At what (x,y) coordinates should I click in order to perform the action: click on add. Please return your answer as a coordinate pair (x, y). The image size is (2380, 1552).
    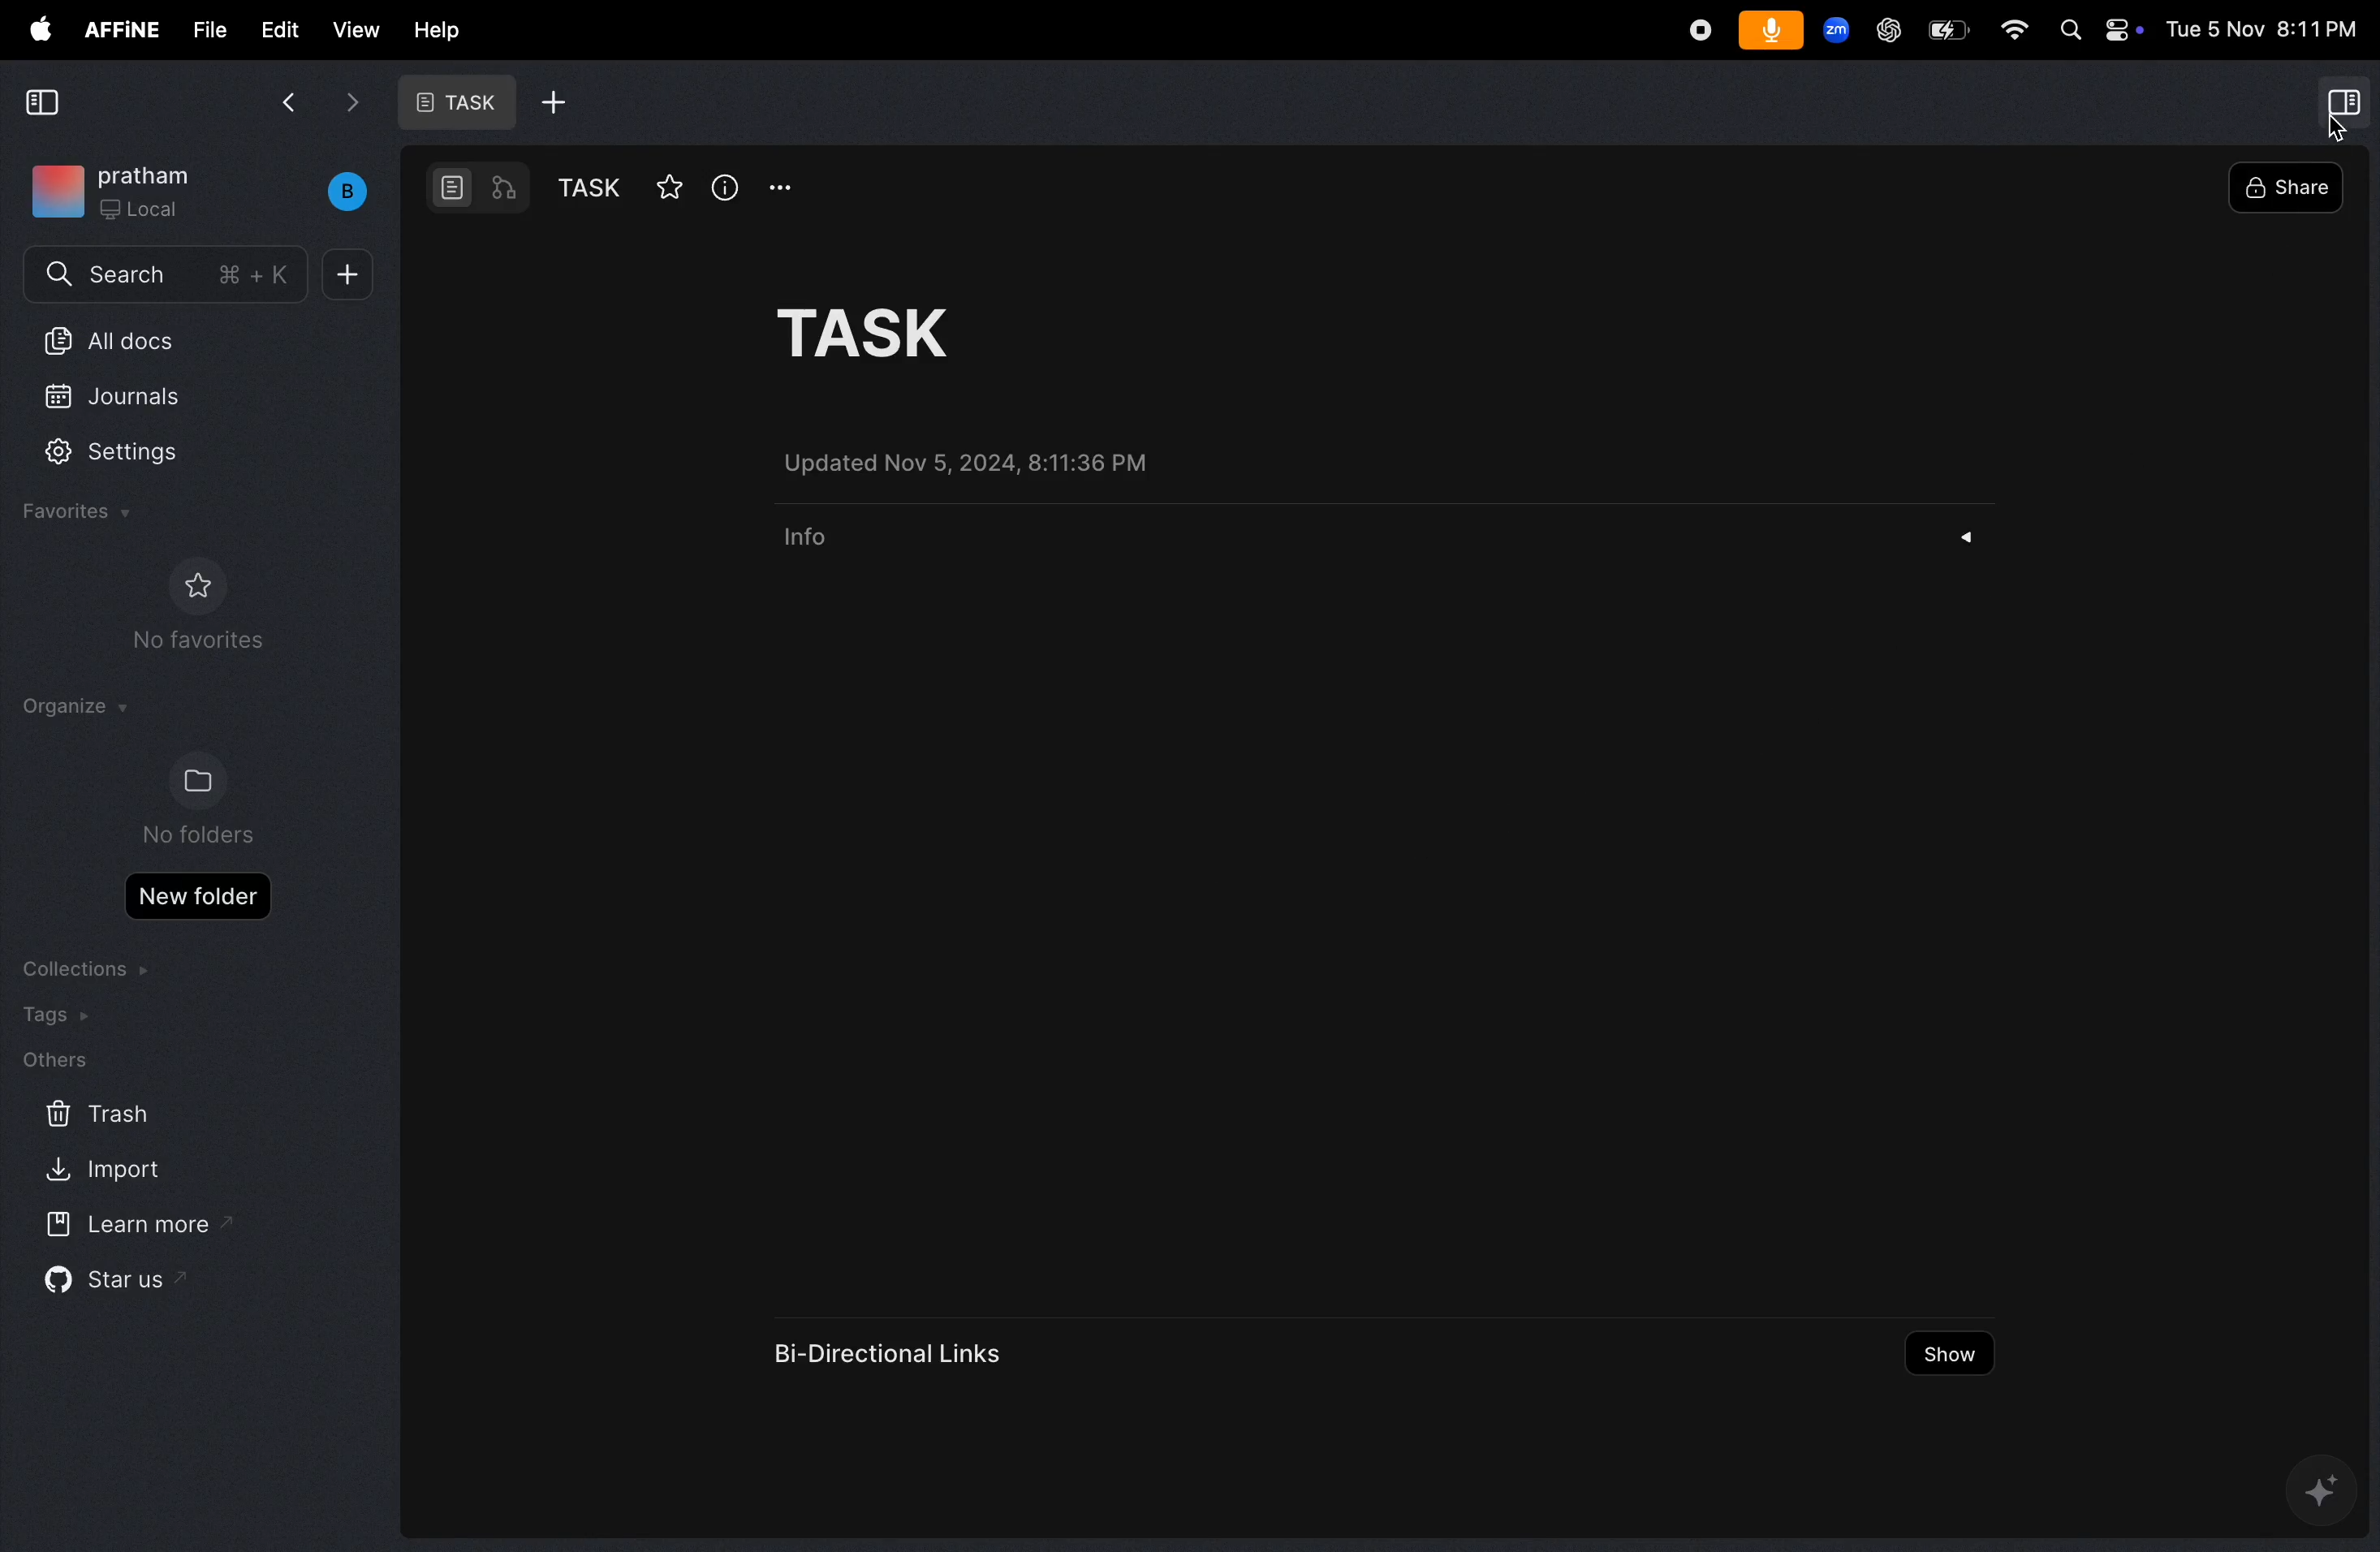
    Looking at the image, I should click on (554, 102).